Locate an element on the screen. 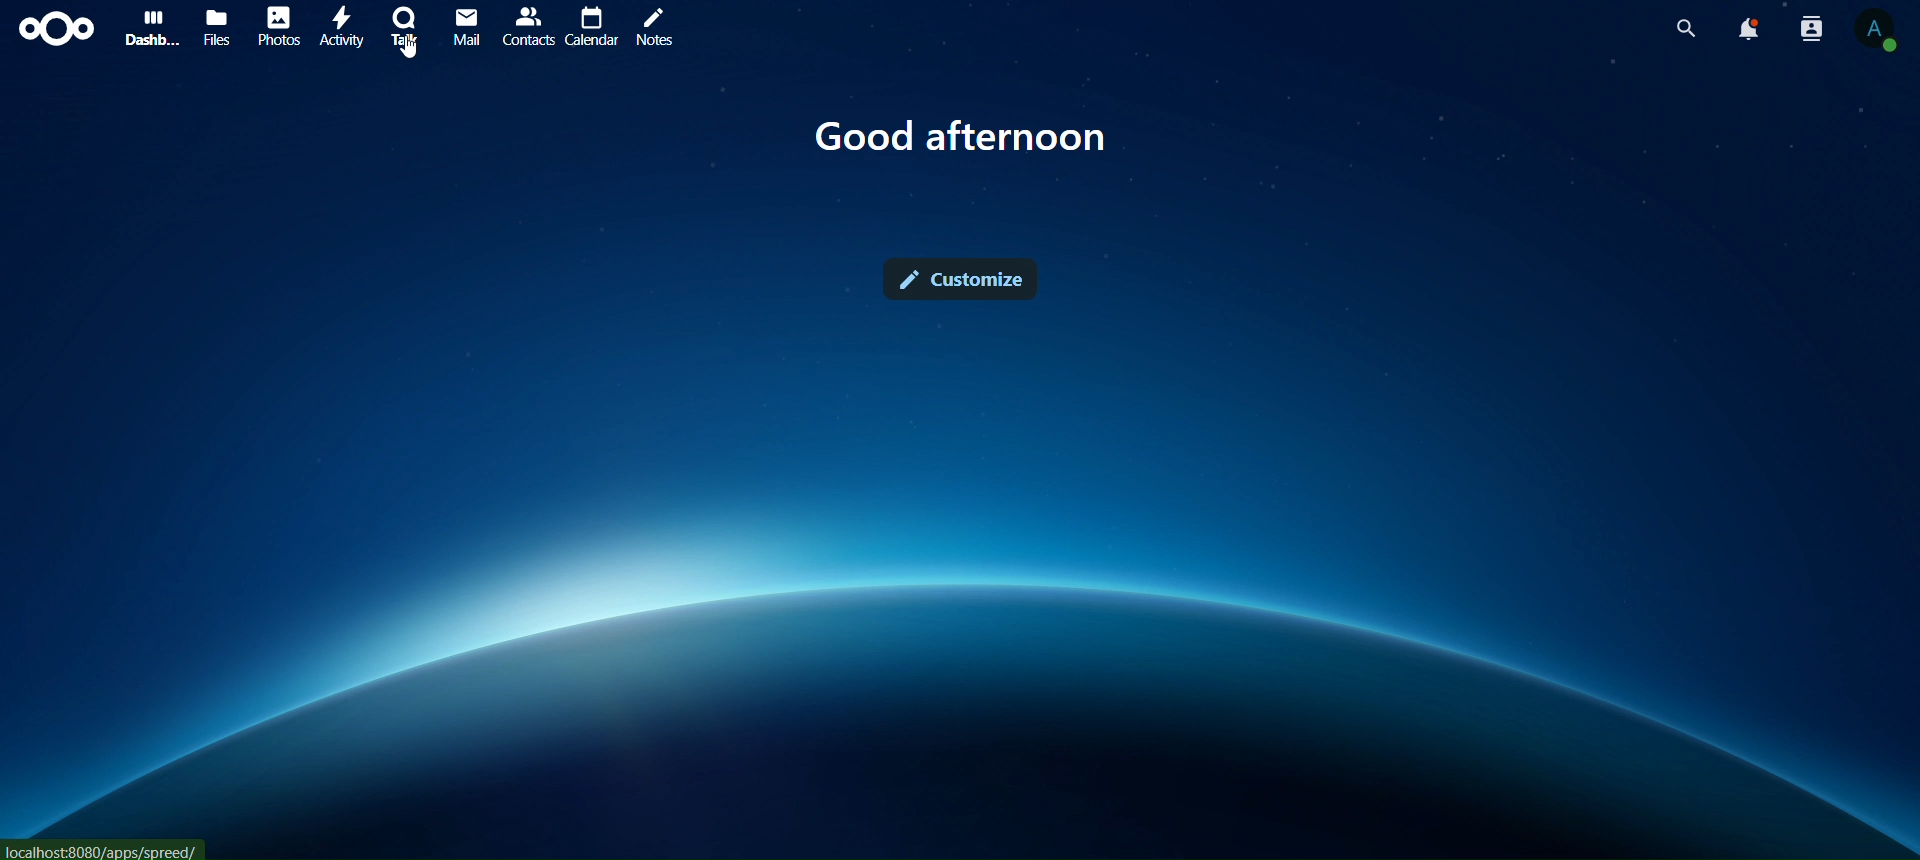 This screenshot has height=860, width=1920. dashboard is located at coordinates (147, 28).